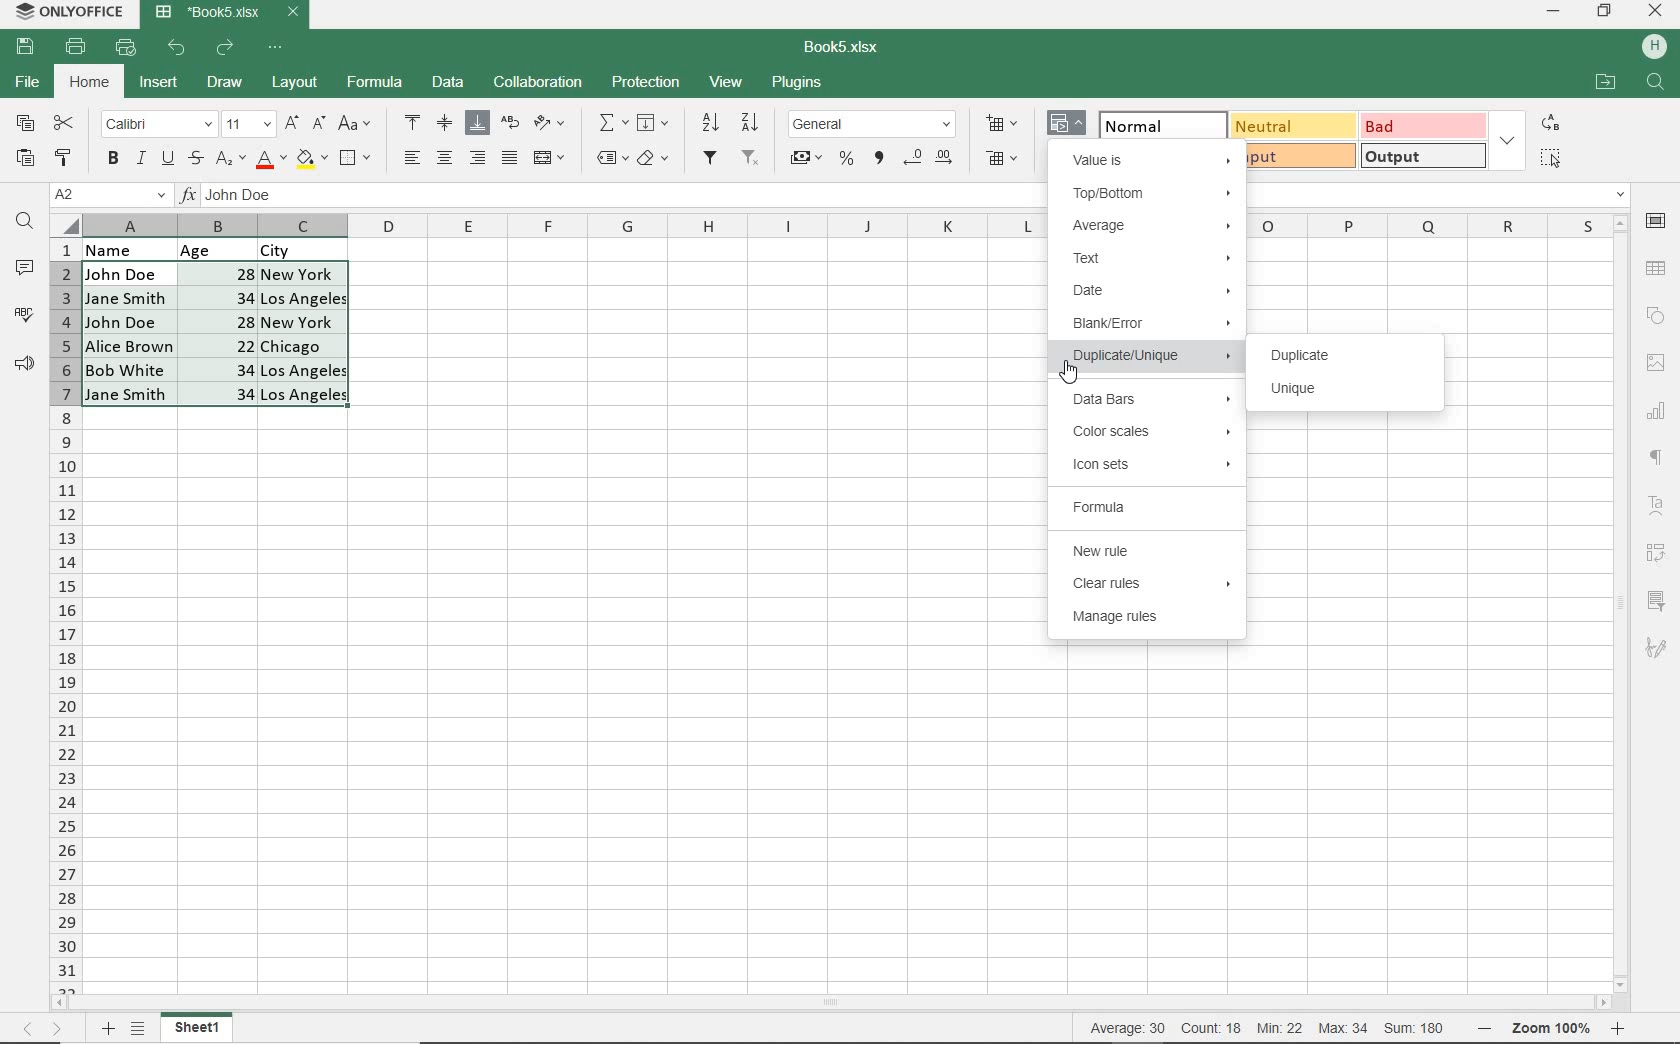  What do you see at coordinates (229, 158) in the screenshot?
I see `SUBSCRIPT/SUPERSCRIPT` at bounding box center [229, 158].